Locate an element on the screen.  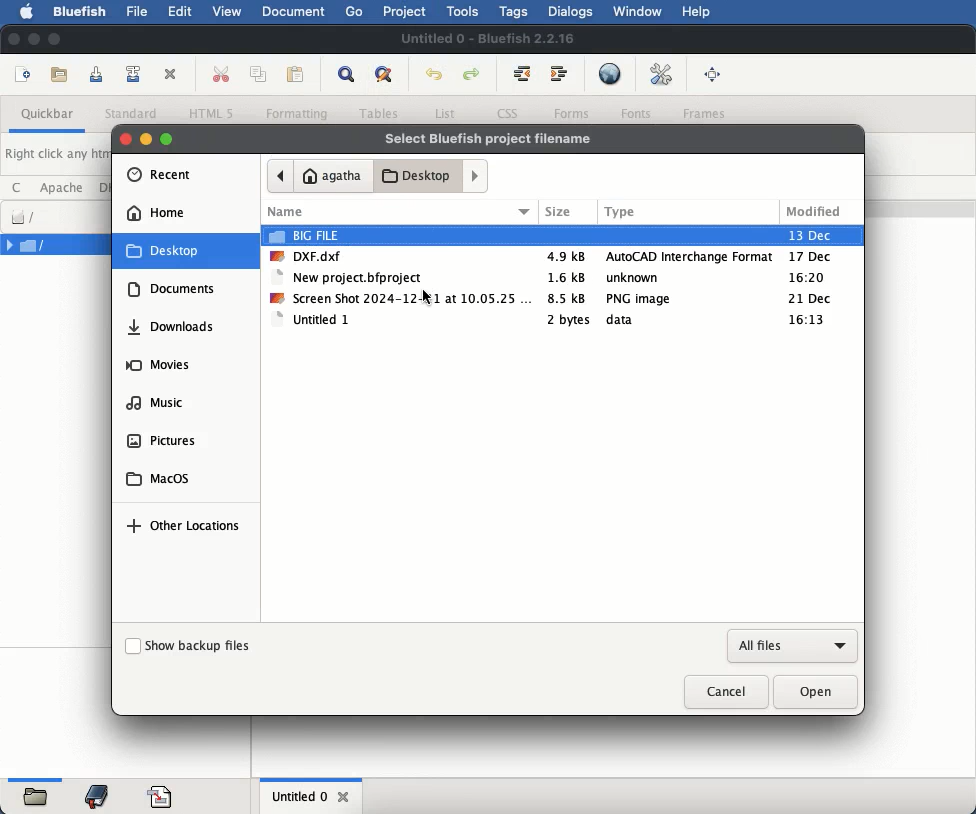
full screen is located at coordinates (714, 73).